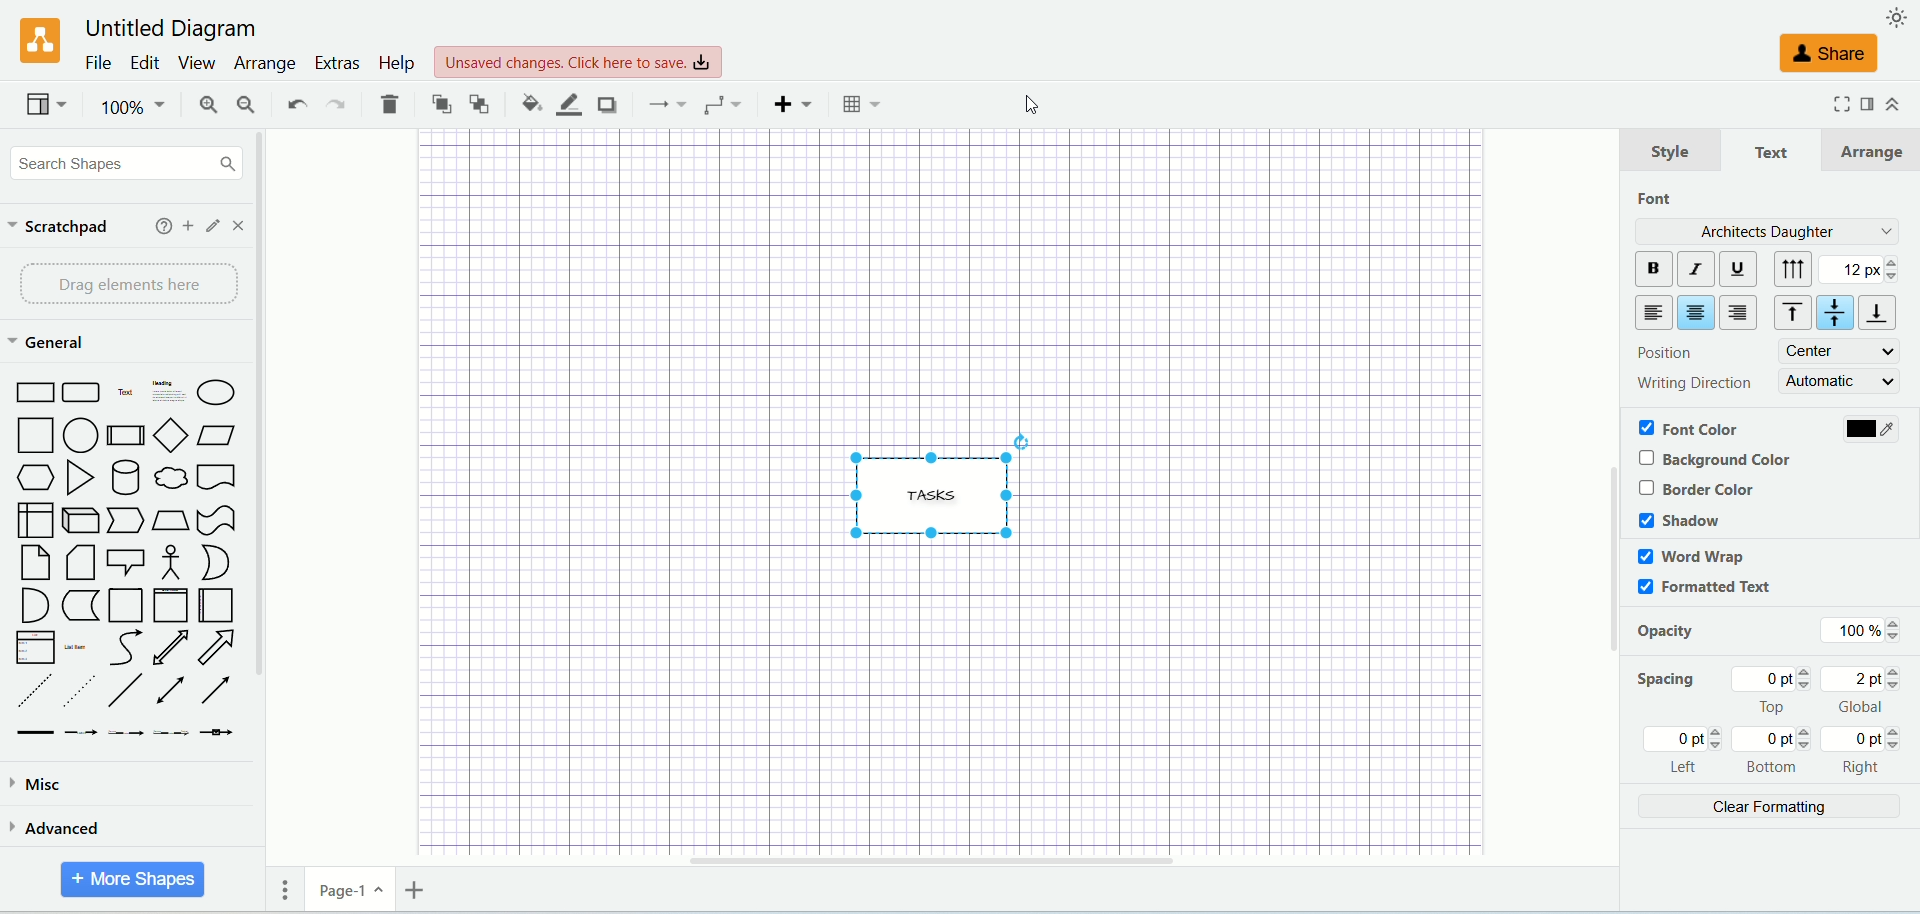 The height and width of the screenshot is (914, 1920). What do you see at coordinates (32, 477) in the screenshot?
I see `Hexagon` at bounding box center [32, 477].